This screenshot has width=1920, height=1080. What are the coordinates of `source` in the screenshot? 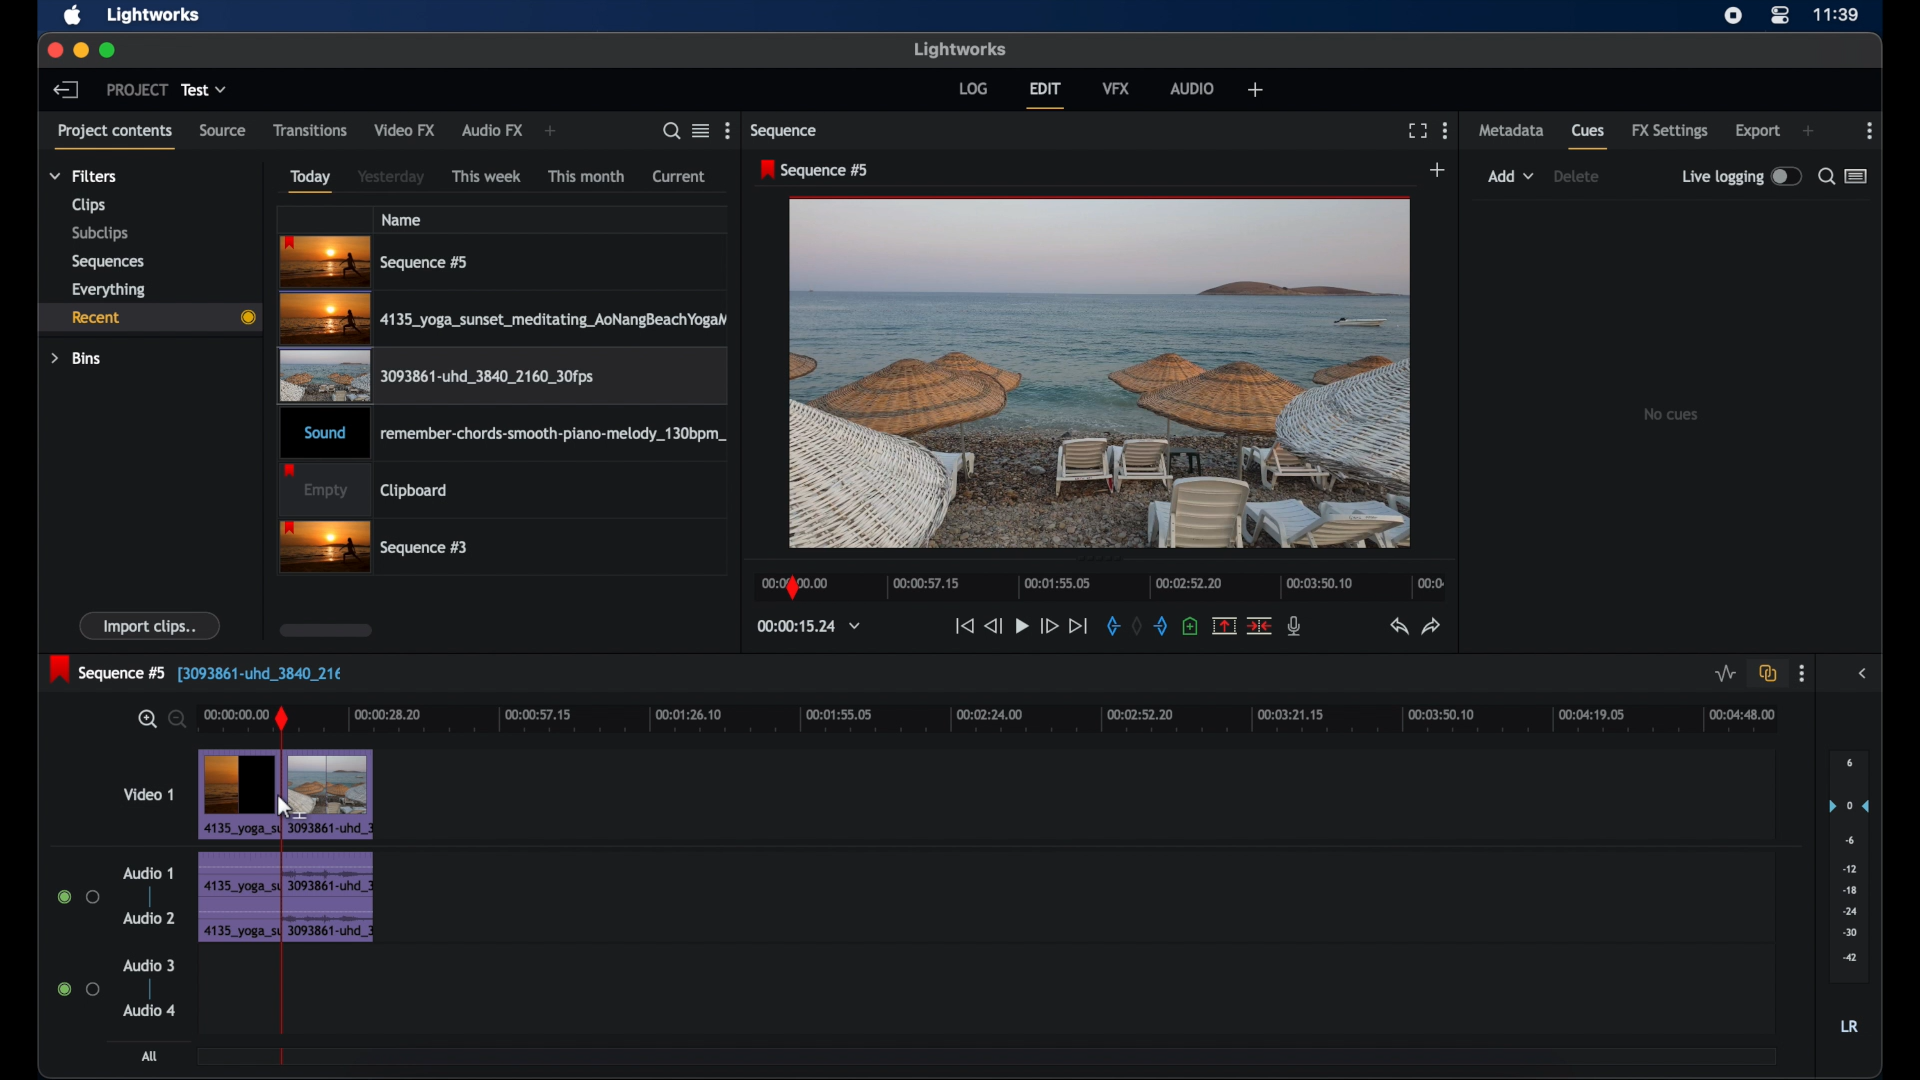 It's located at (223, 130).